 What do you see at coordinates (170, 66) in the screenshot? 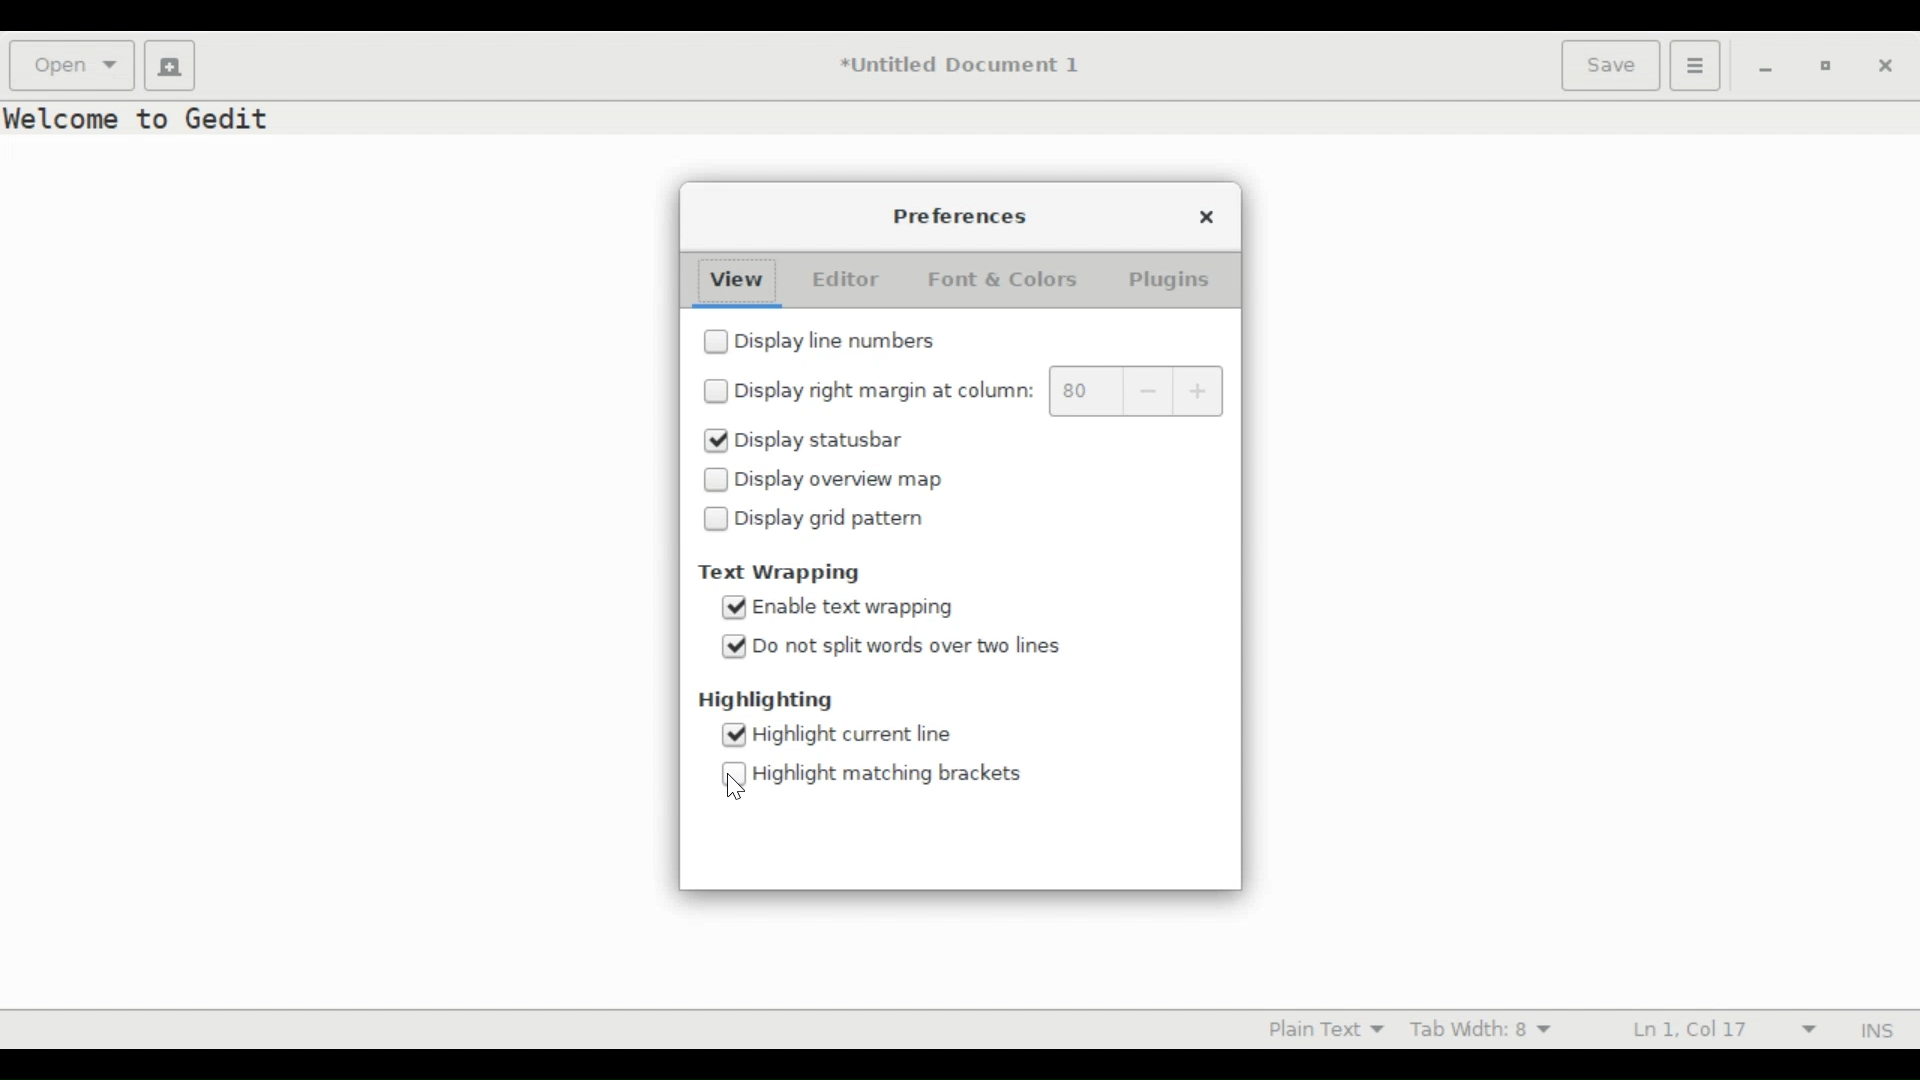
I see `Create a new document` at bounding box center [170, 66].